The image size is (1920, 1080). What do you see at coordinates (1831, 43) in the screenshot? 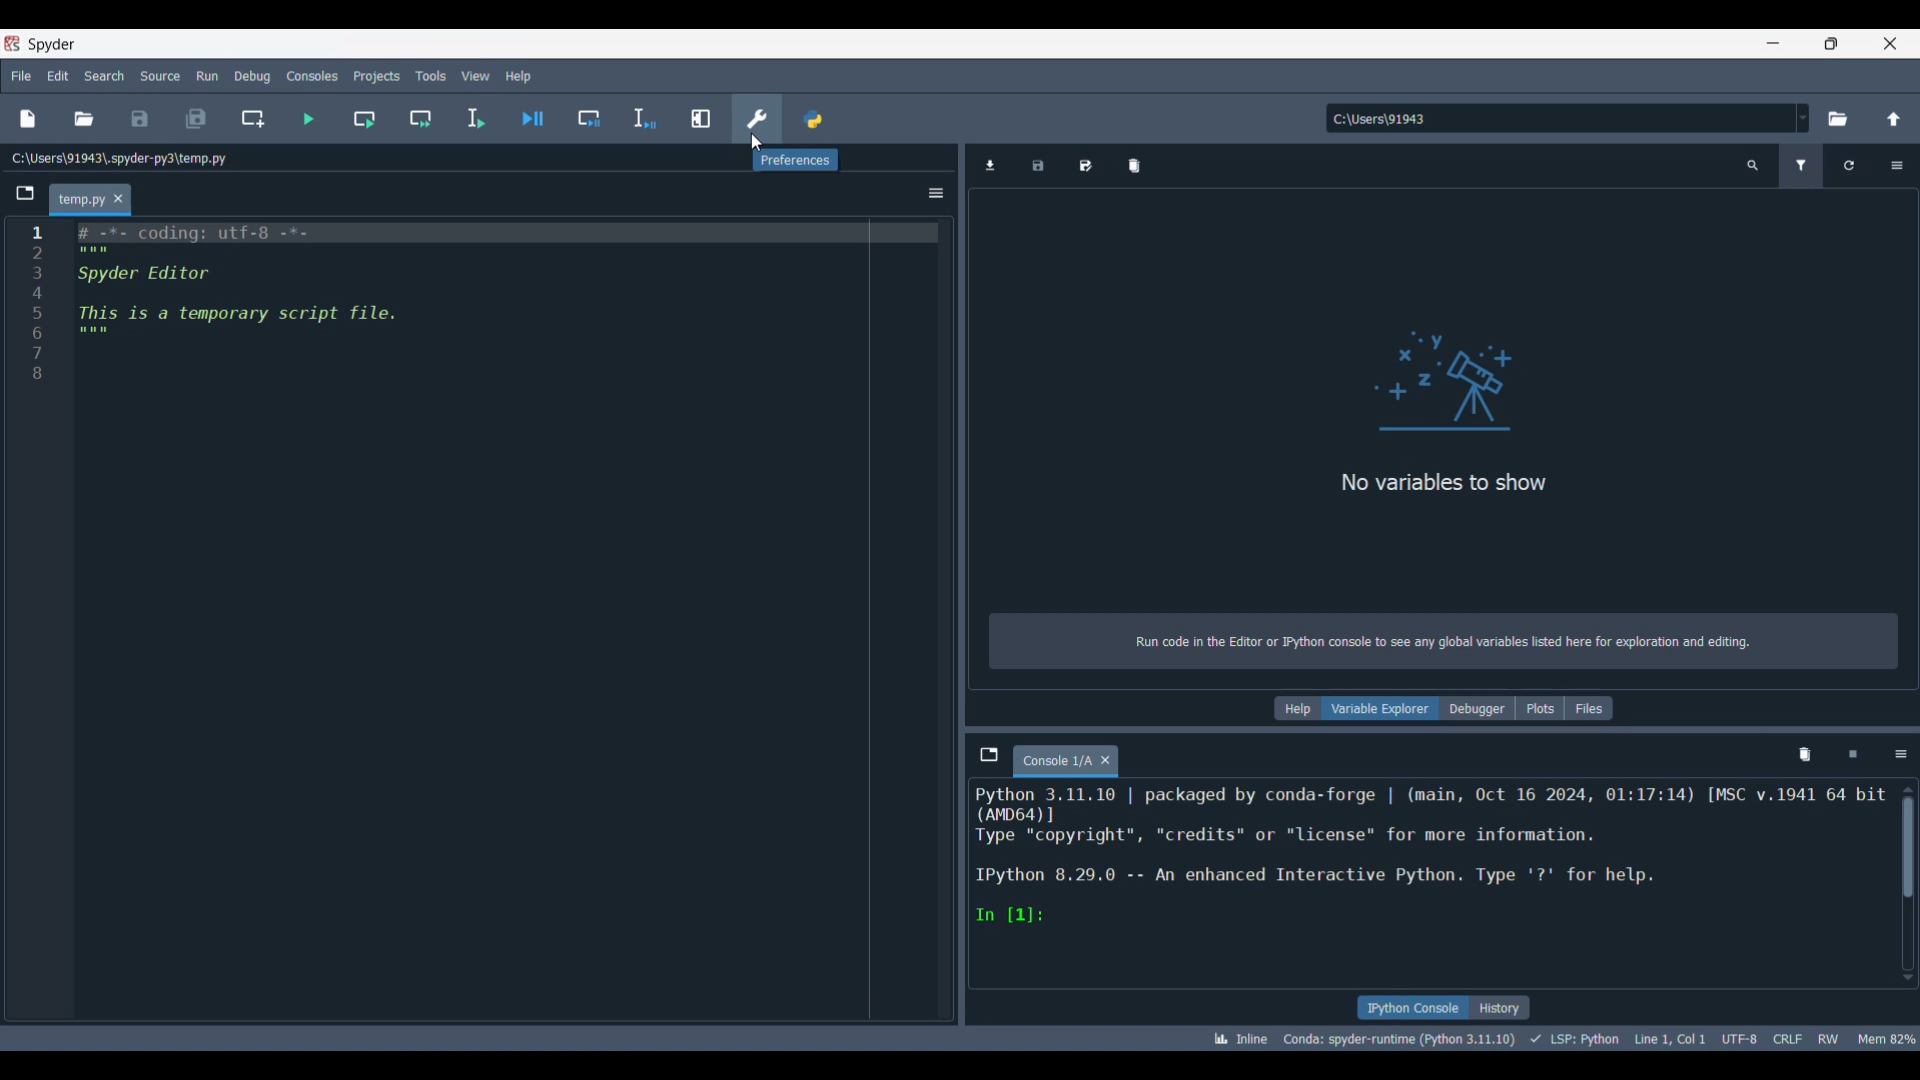
I see `Show interface in a smaller tab` at bounding box center [1831, 43].